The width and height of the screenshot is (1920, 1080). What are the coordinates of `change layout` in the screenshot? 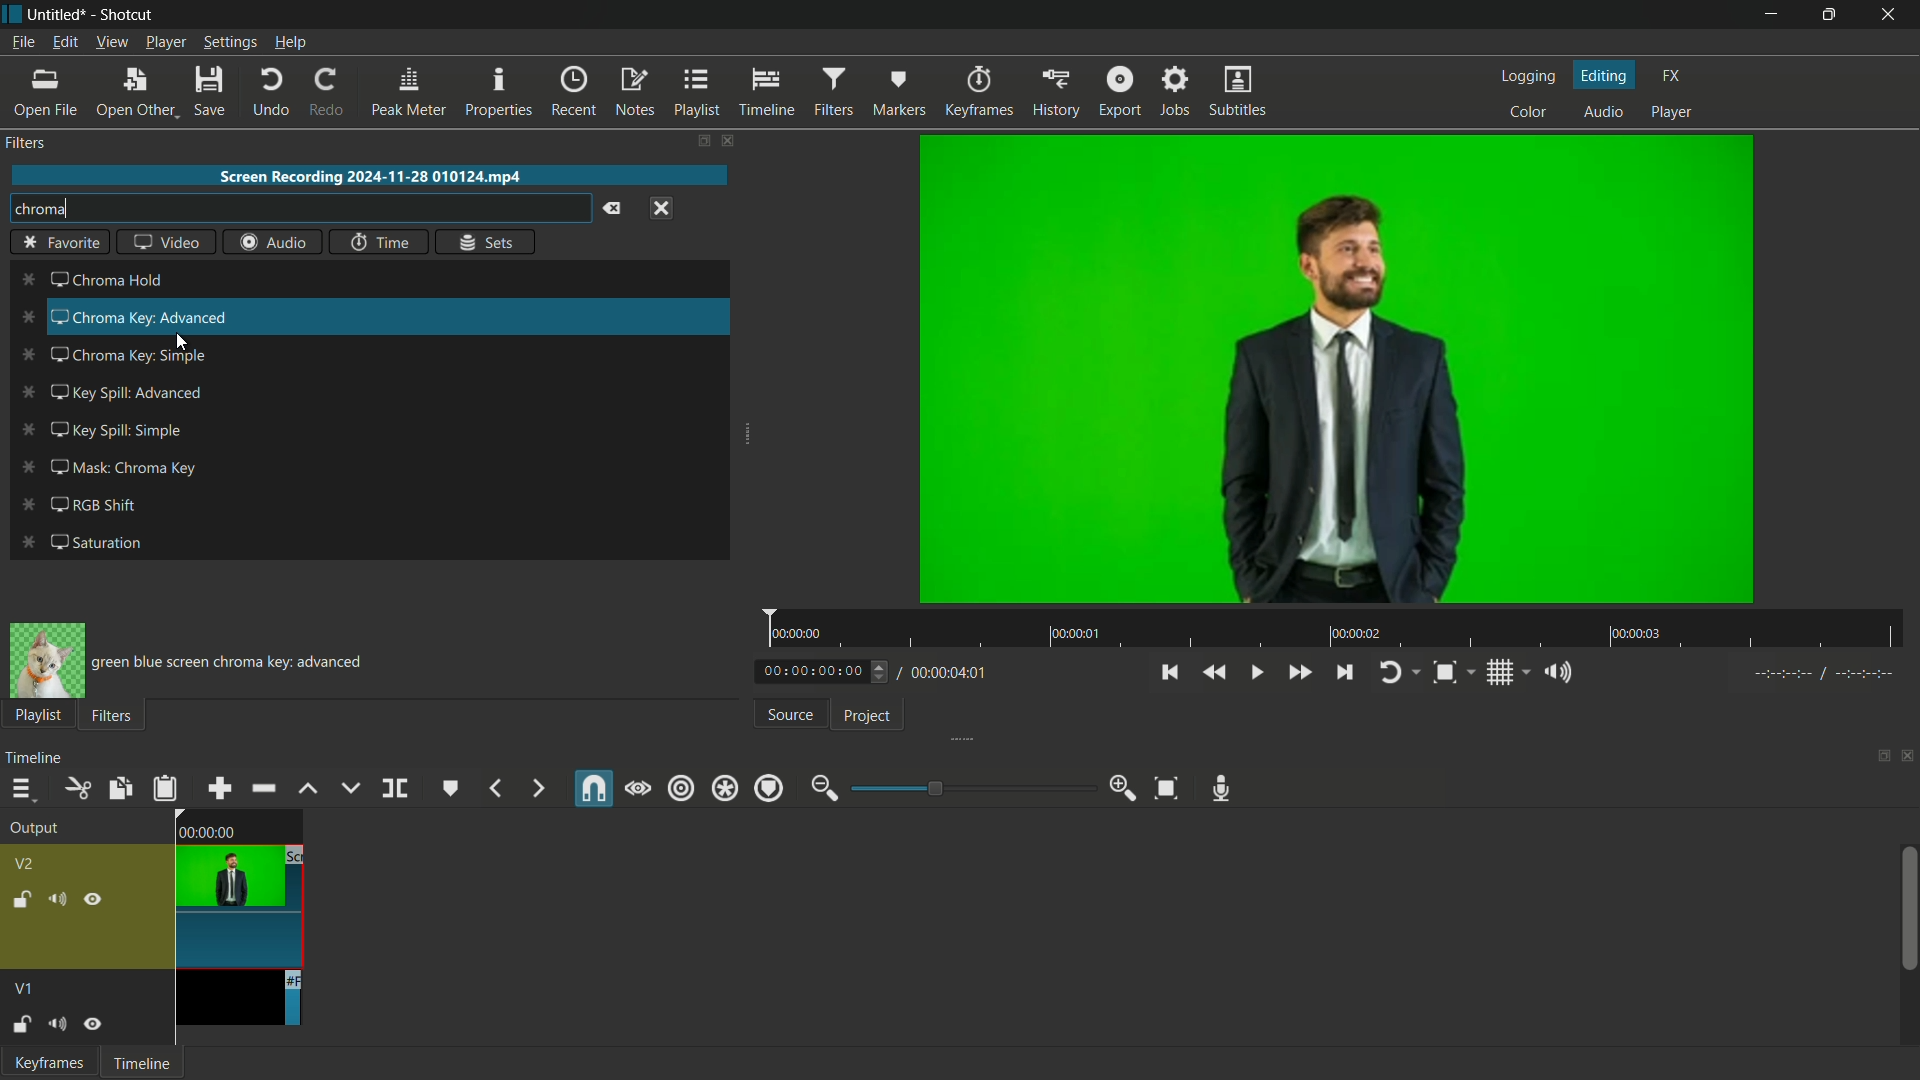 It's located at (1880, 756).